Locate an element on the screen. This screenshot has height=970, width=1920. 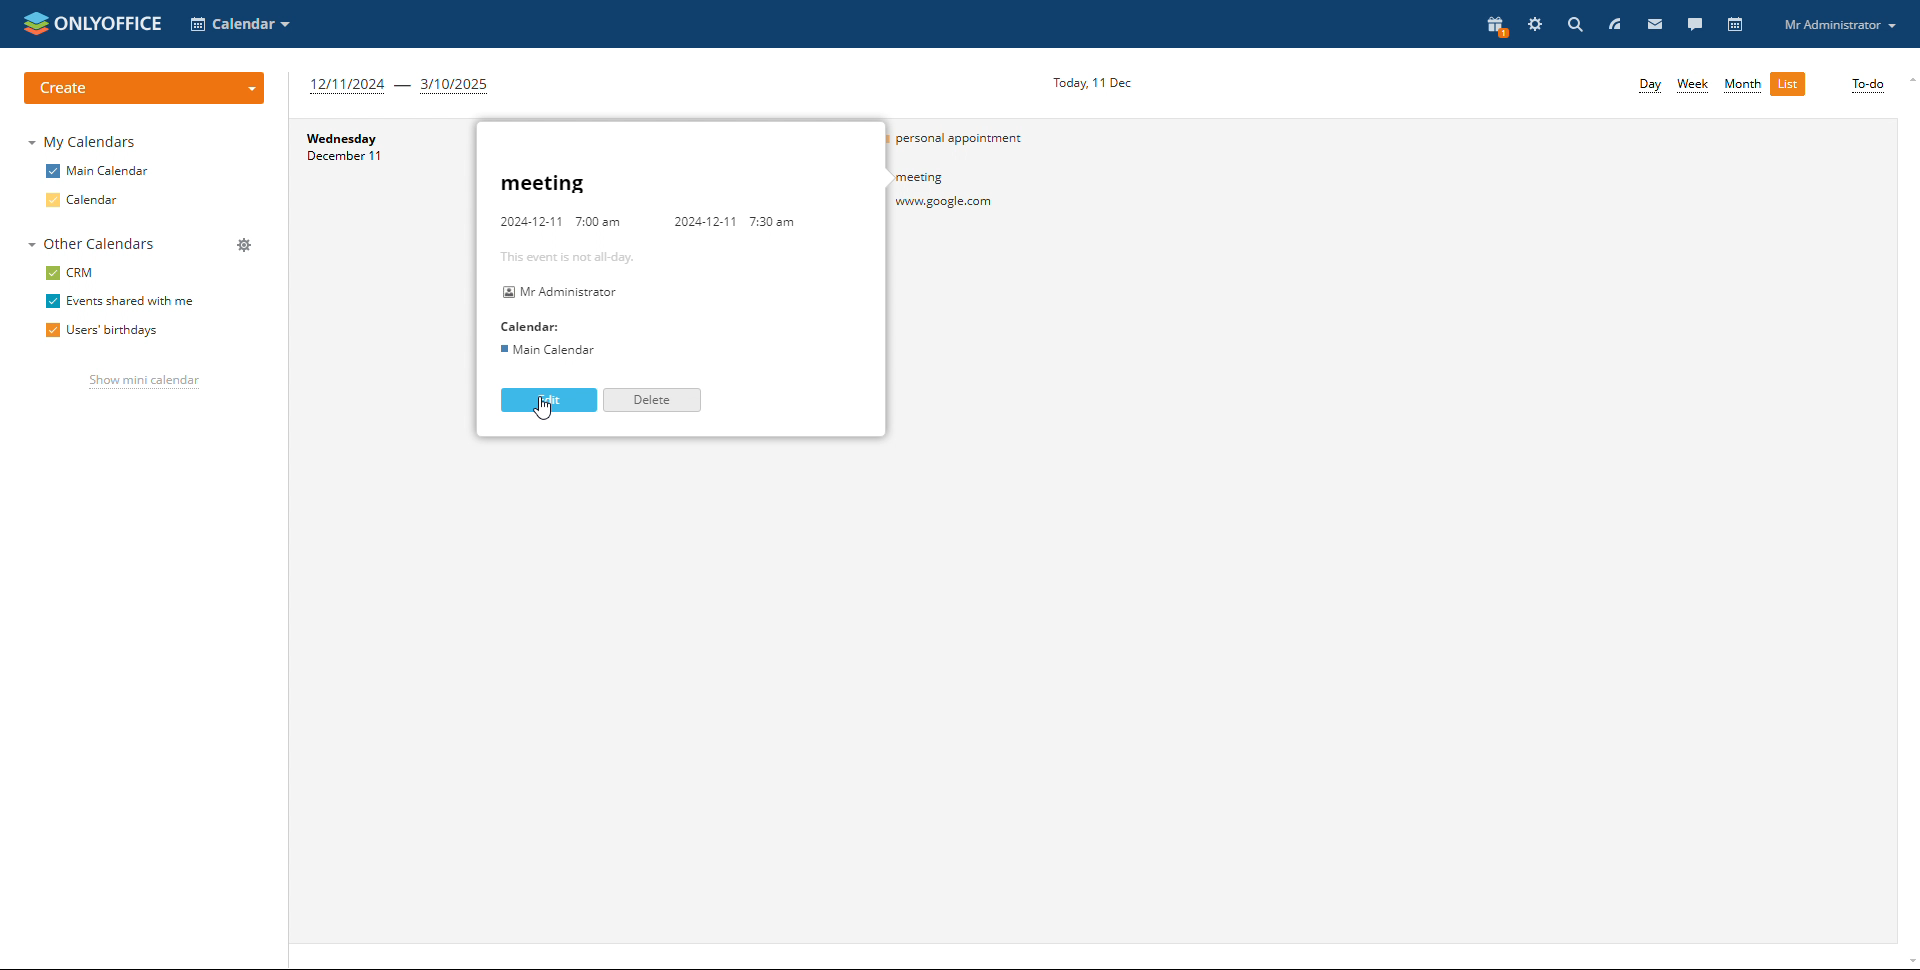
personal is located at coordinates (979, 138).